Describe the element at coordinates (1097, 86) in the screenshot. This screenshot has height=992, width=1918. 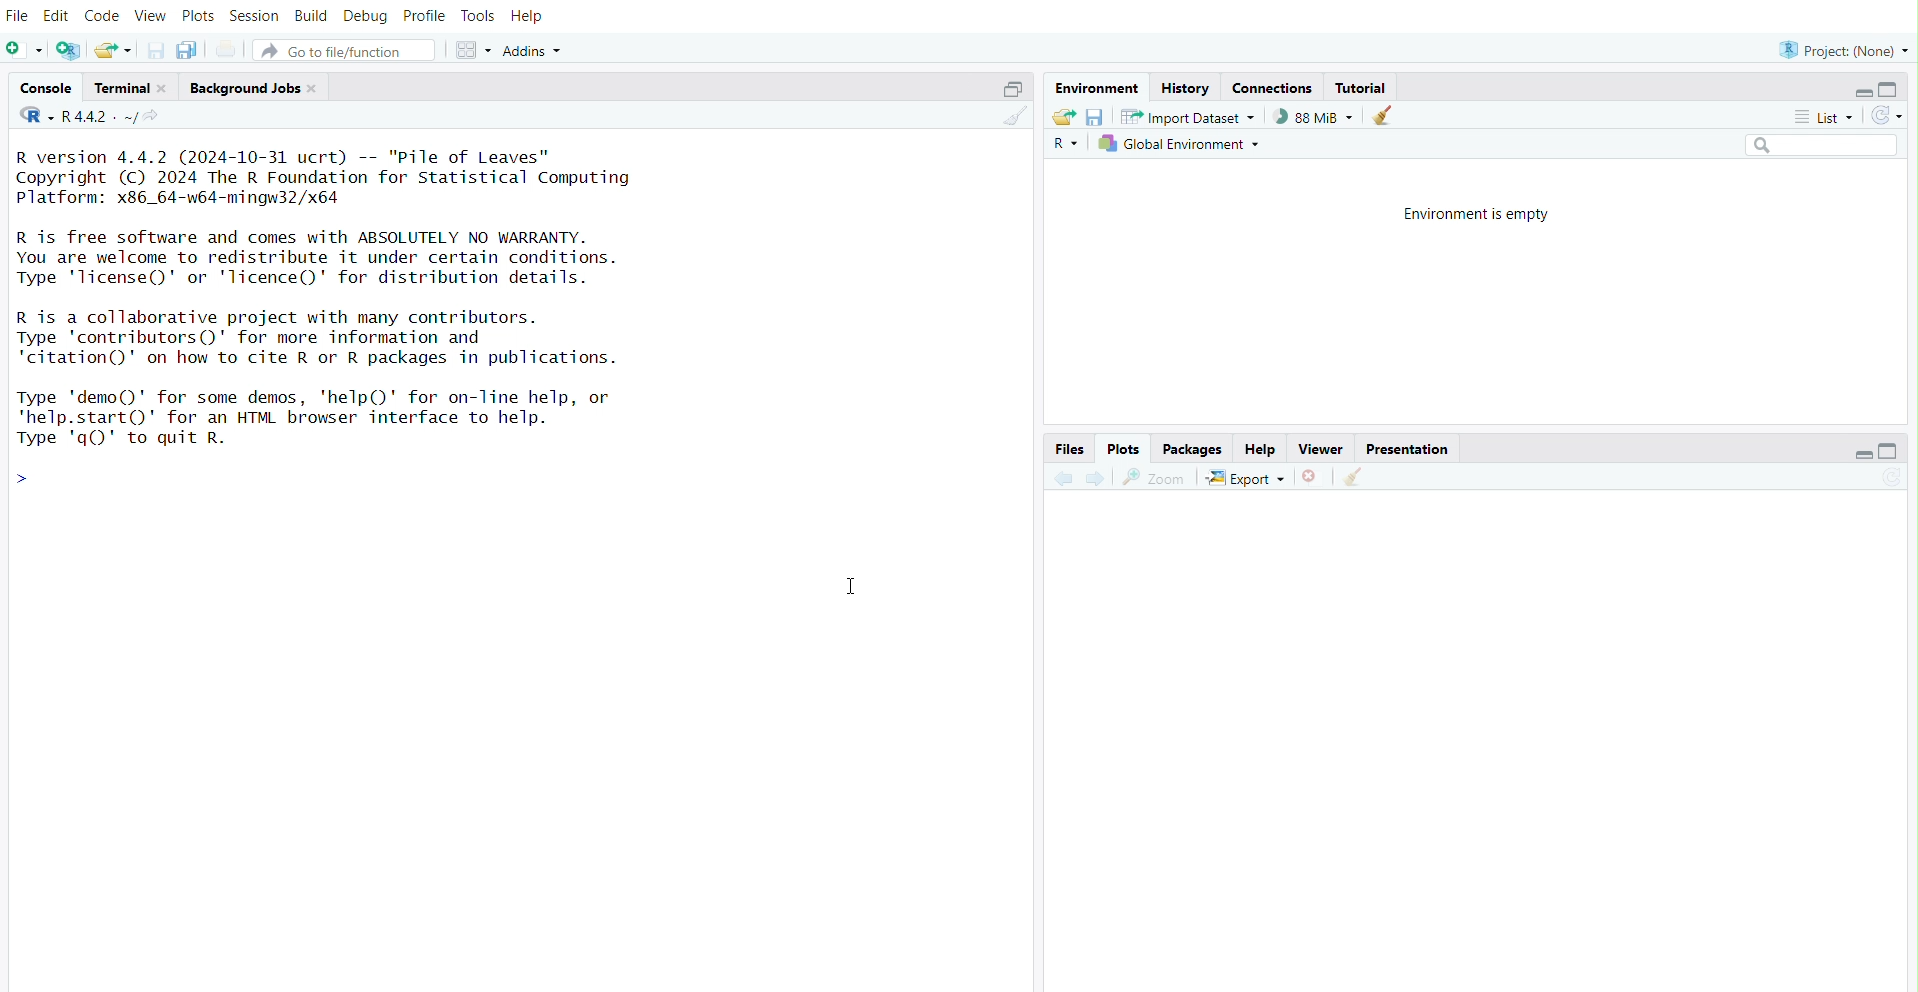
I see `environment` at that location.